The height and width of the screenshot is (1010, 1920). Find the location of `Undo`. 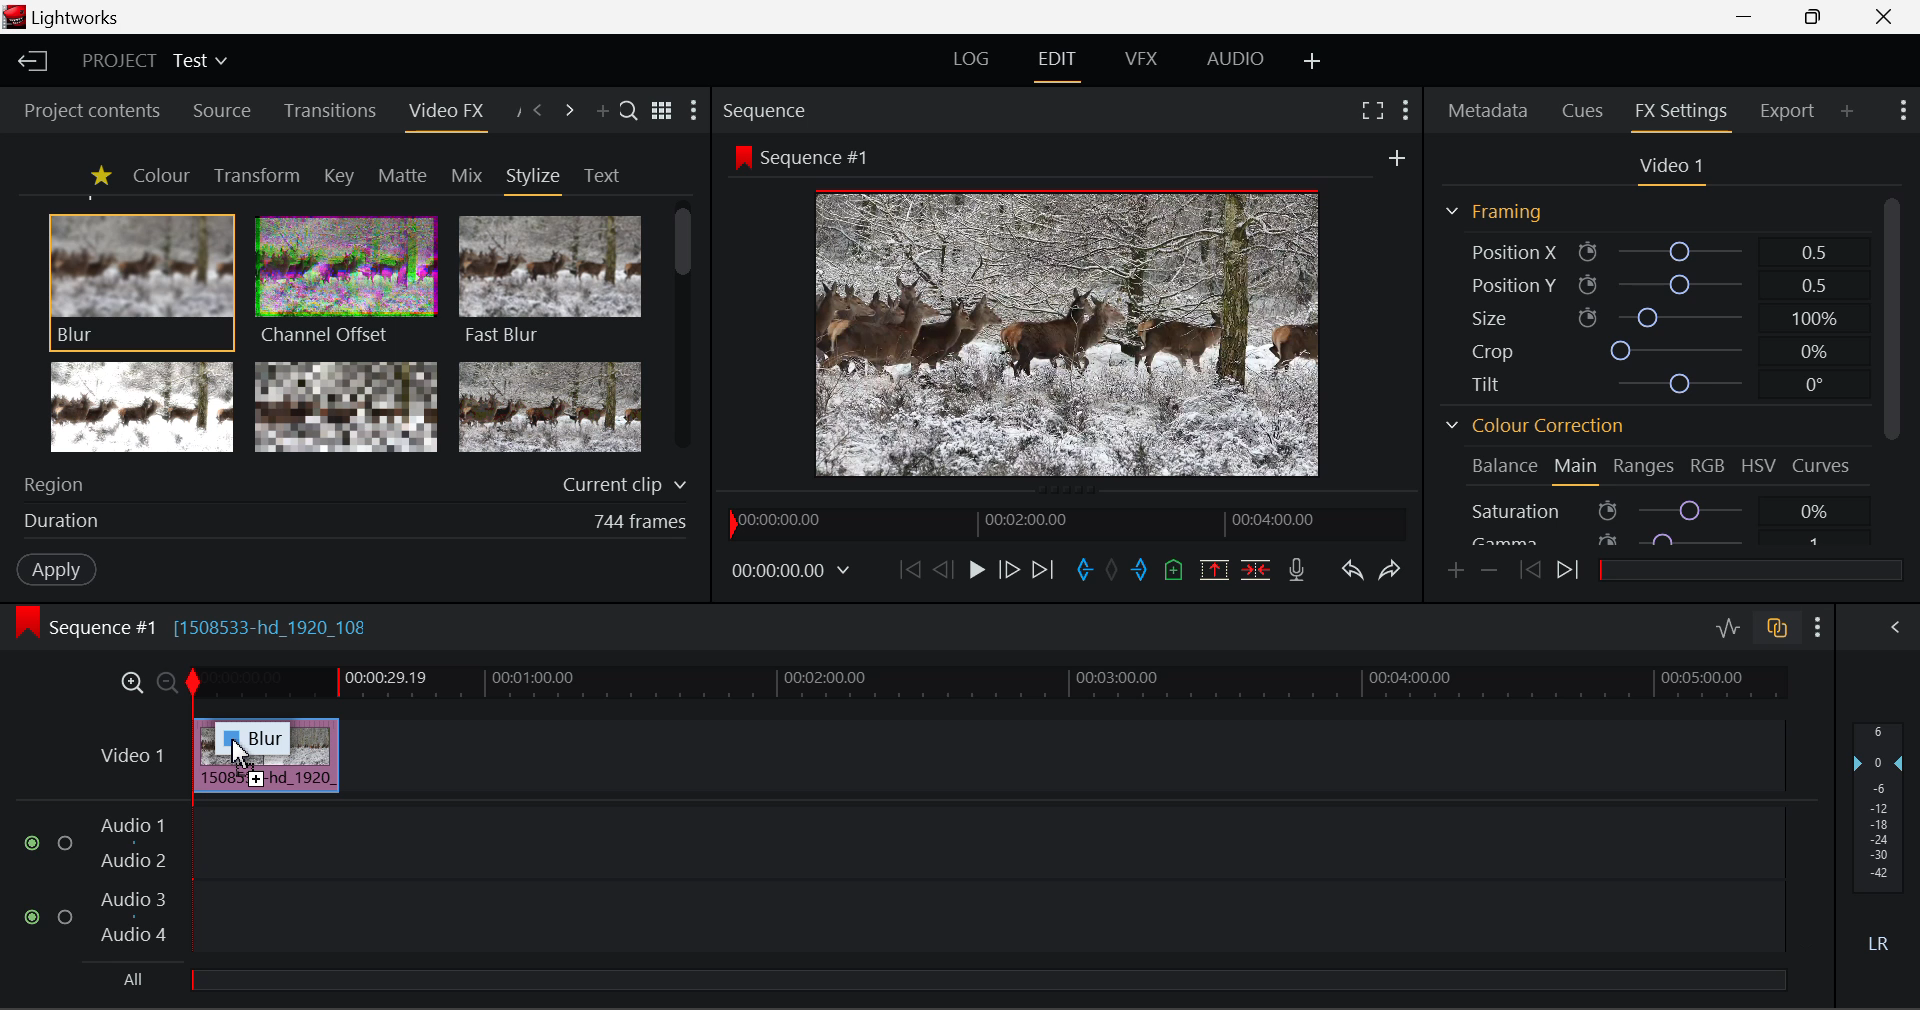

Undo is located at coordinates (1350, 567).